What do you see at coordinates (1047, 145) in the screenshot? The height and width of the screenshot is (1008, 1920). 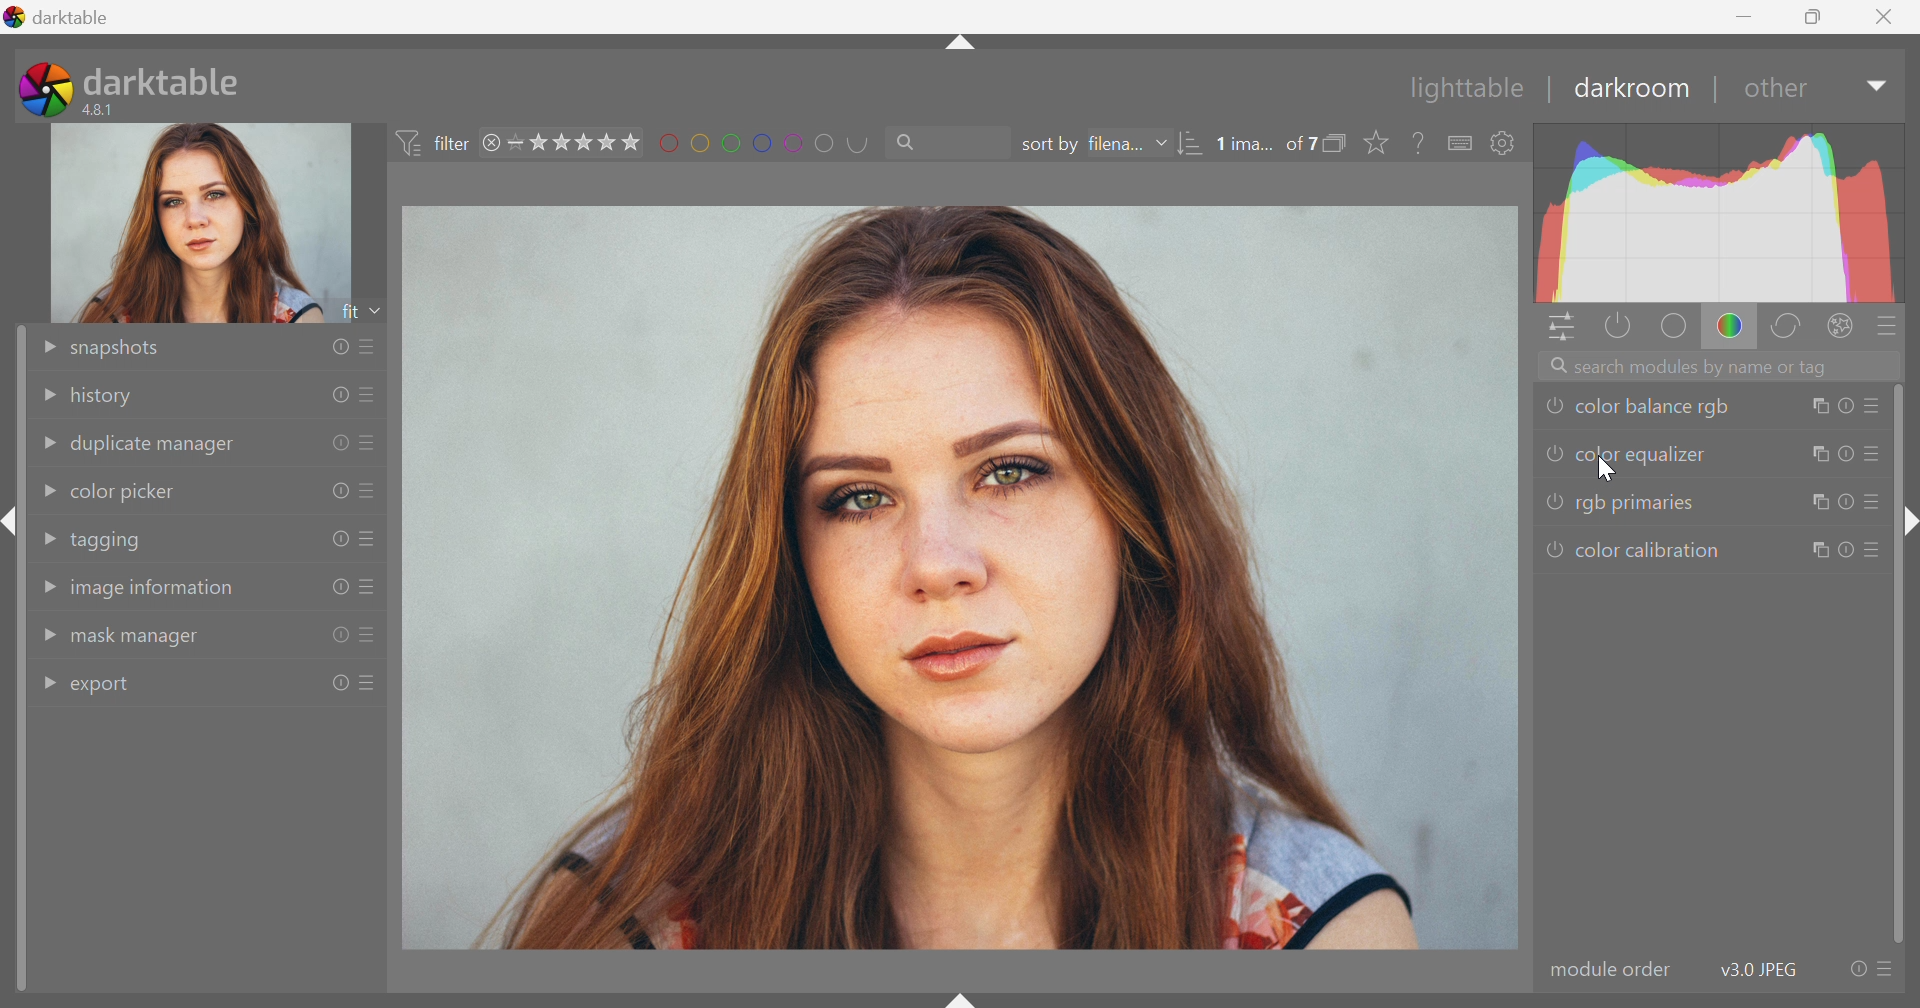 I see `sort by` at bounding box center [1047, 145].